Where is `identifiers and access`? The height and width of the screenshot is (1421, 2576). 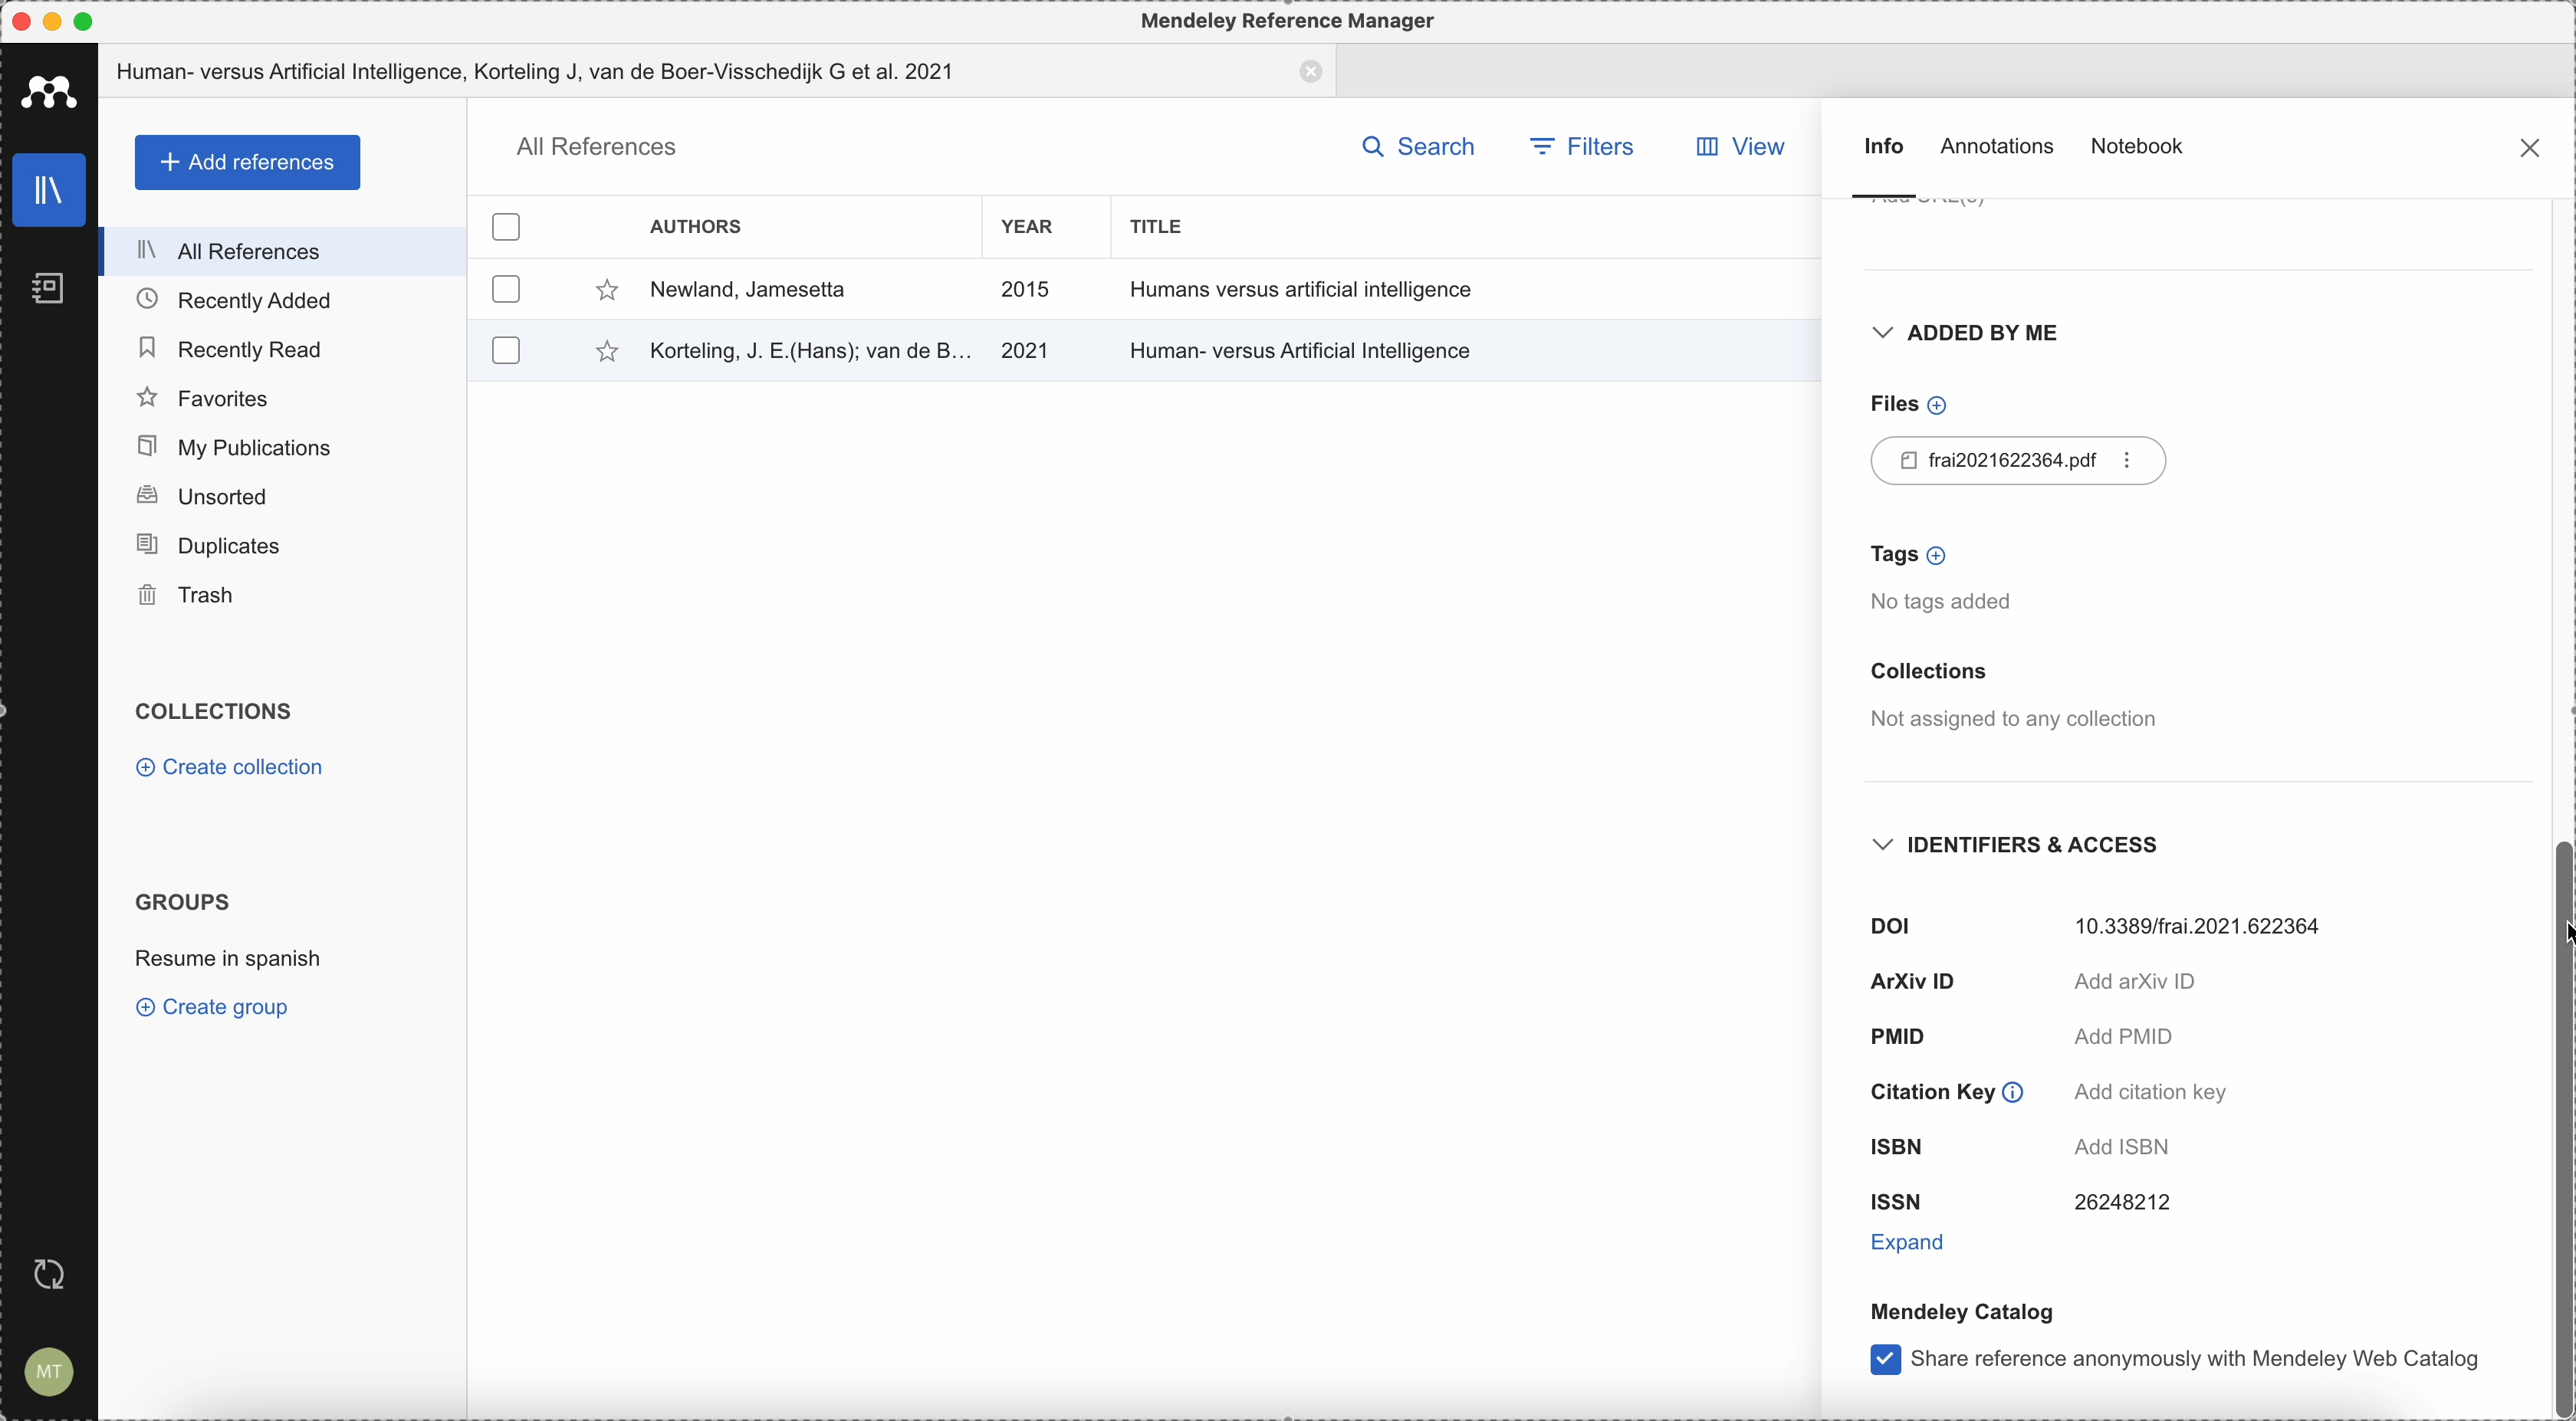
identifiers and access is located at coordinates (2027, 846).